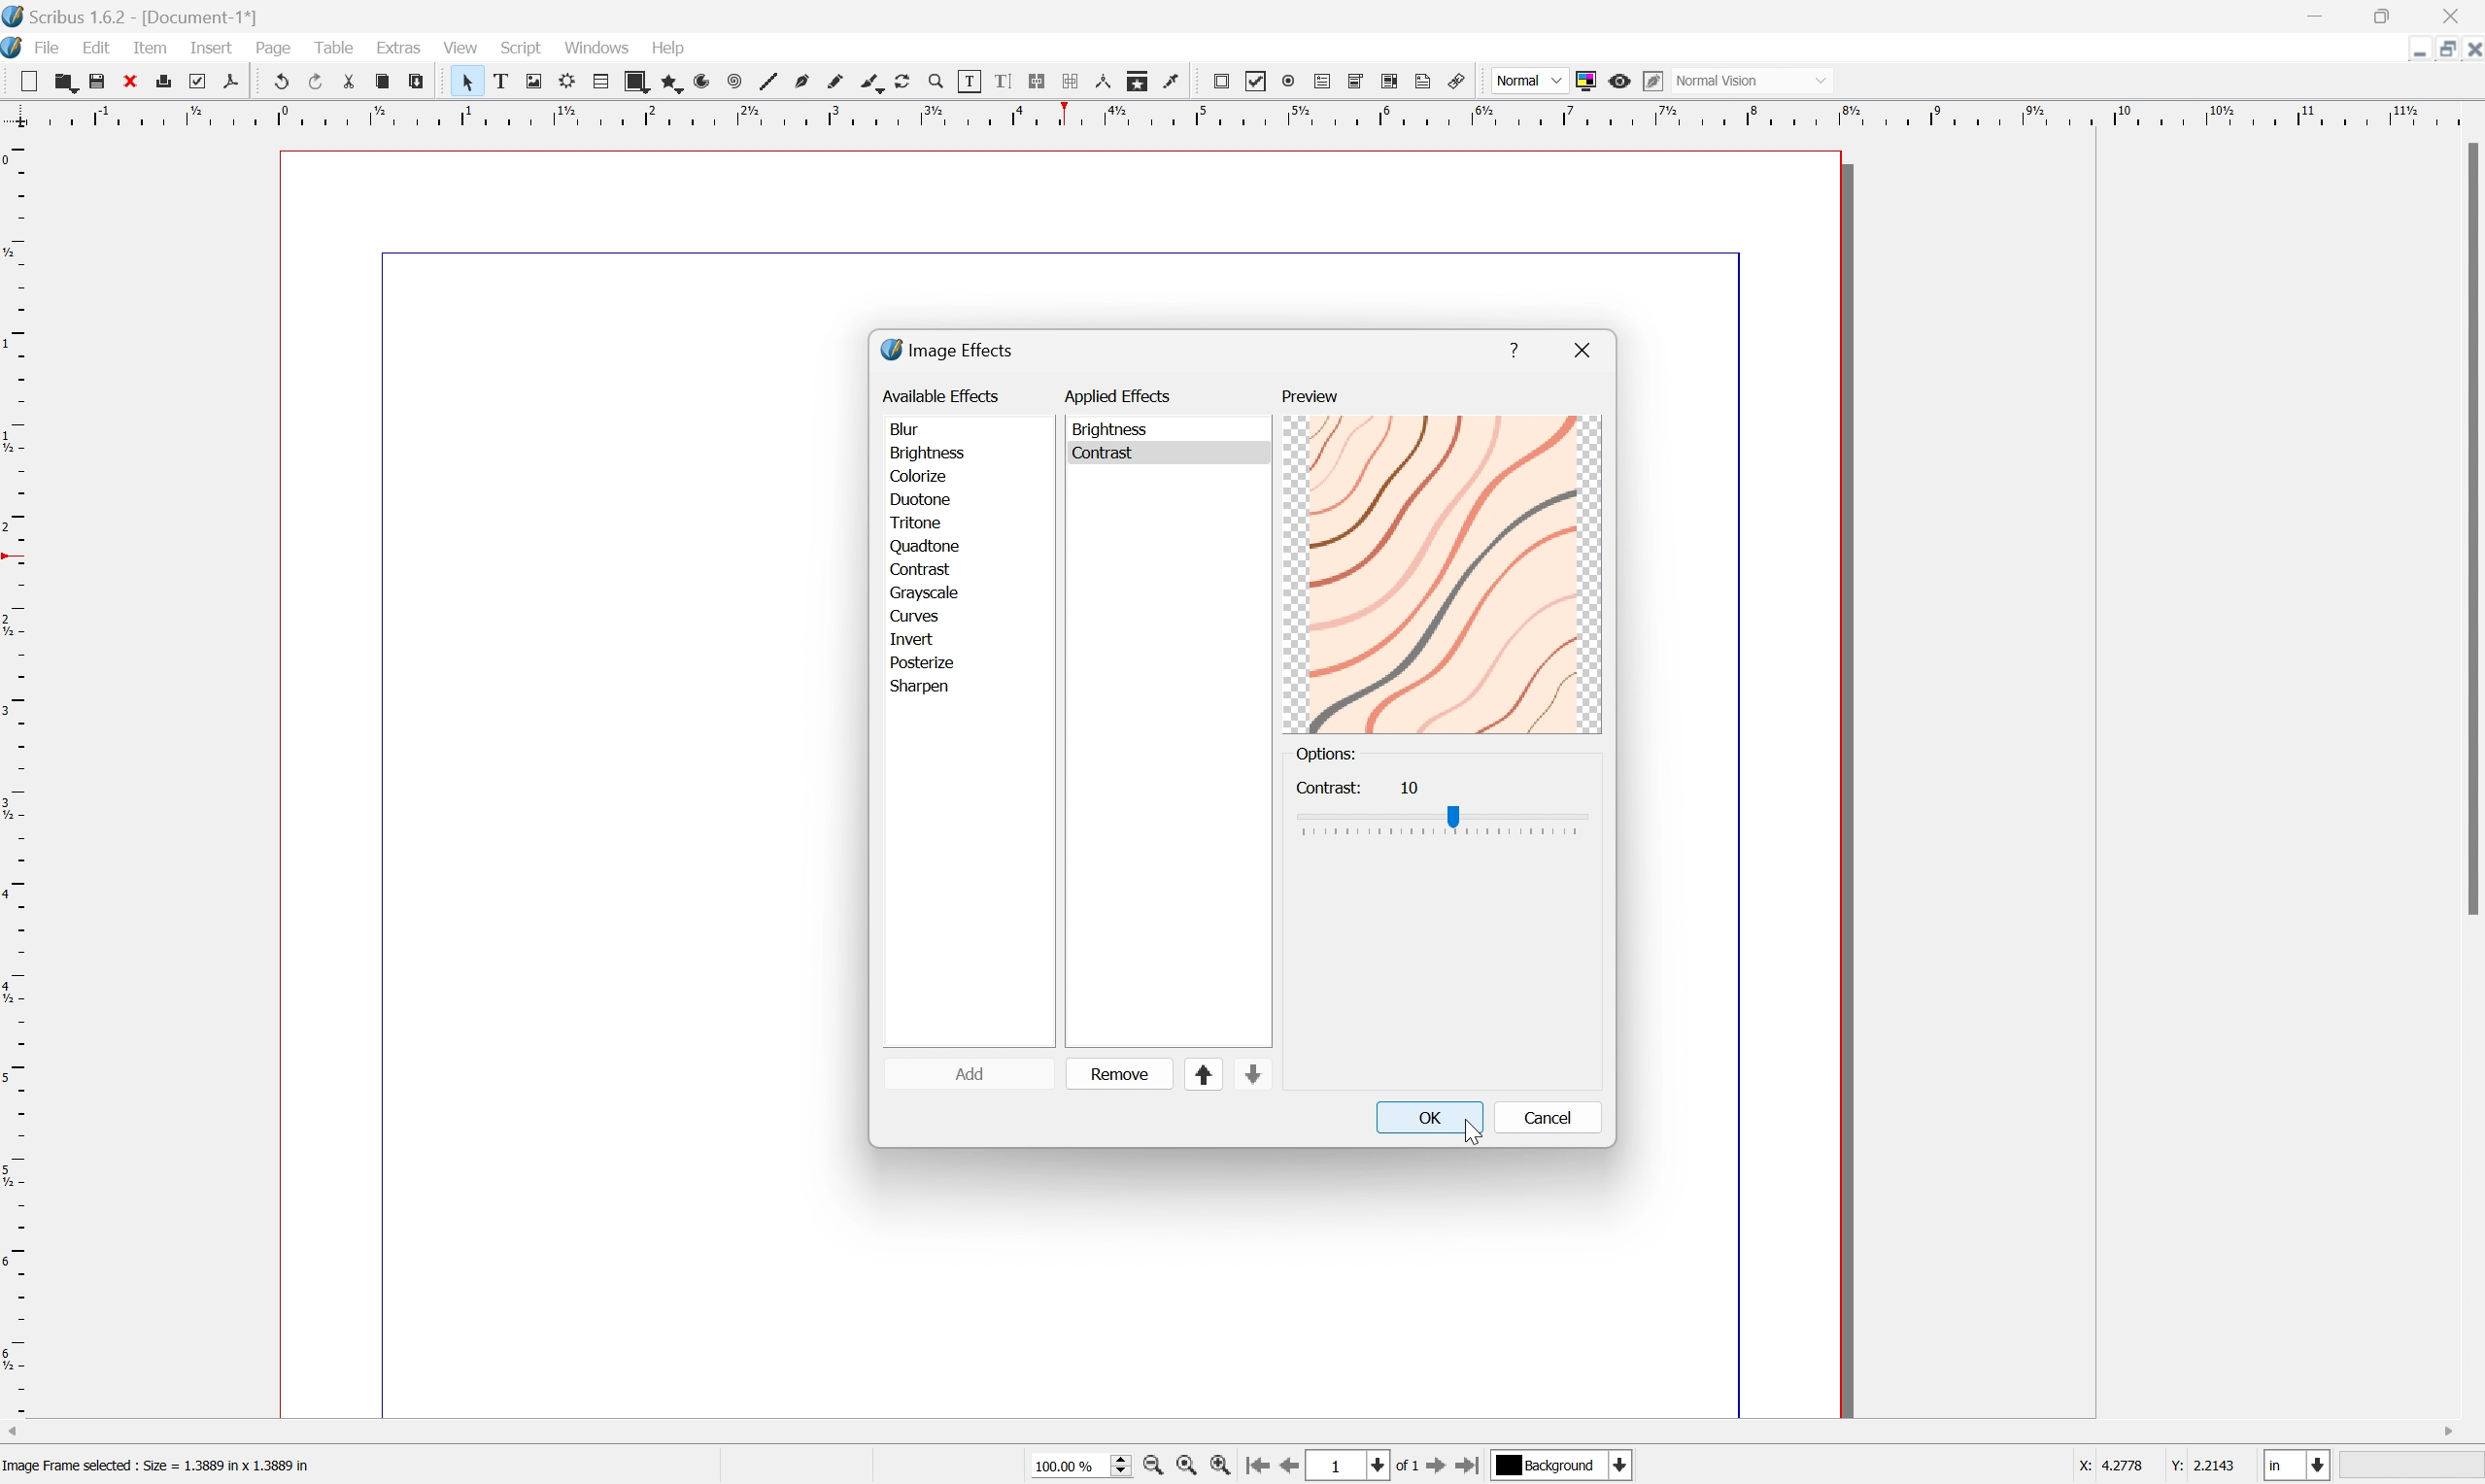 The image size is (2485, 1484). Describe the element at coordinates (2417, 54) in the screenshot. I see `Restore Down` at that location.